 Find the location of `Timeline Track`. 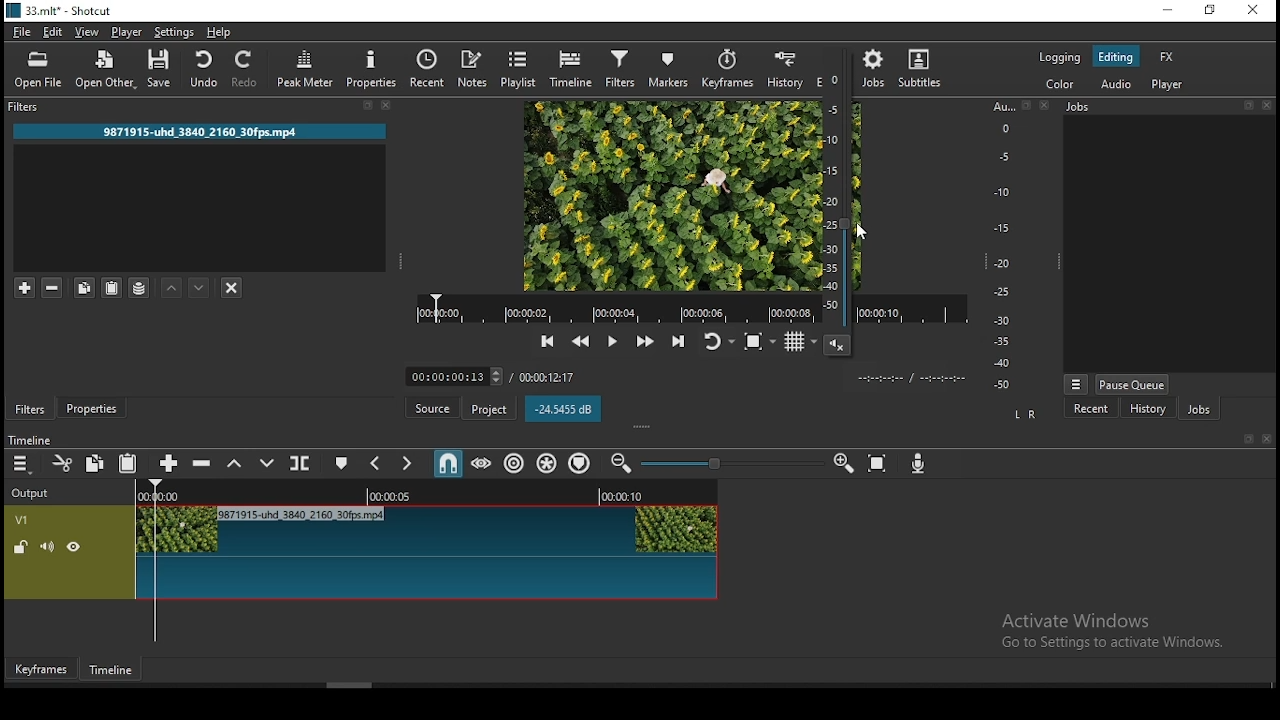

Timeline Track is located at coordinates (425, 495).